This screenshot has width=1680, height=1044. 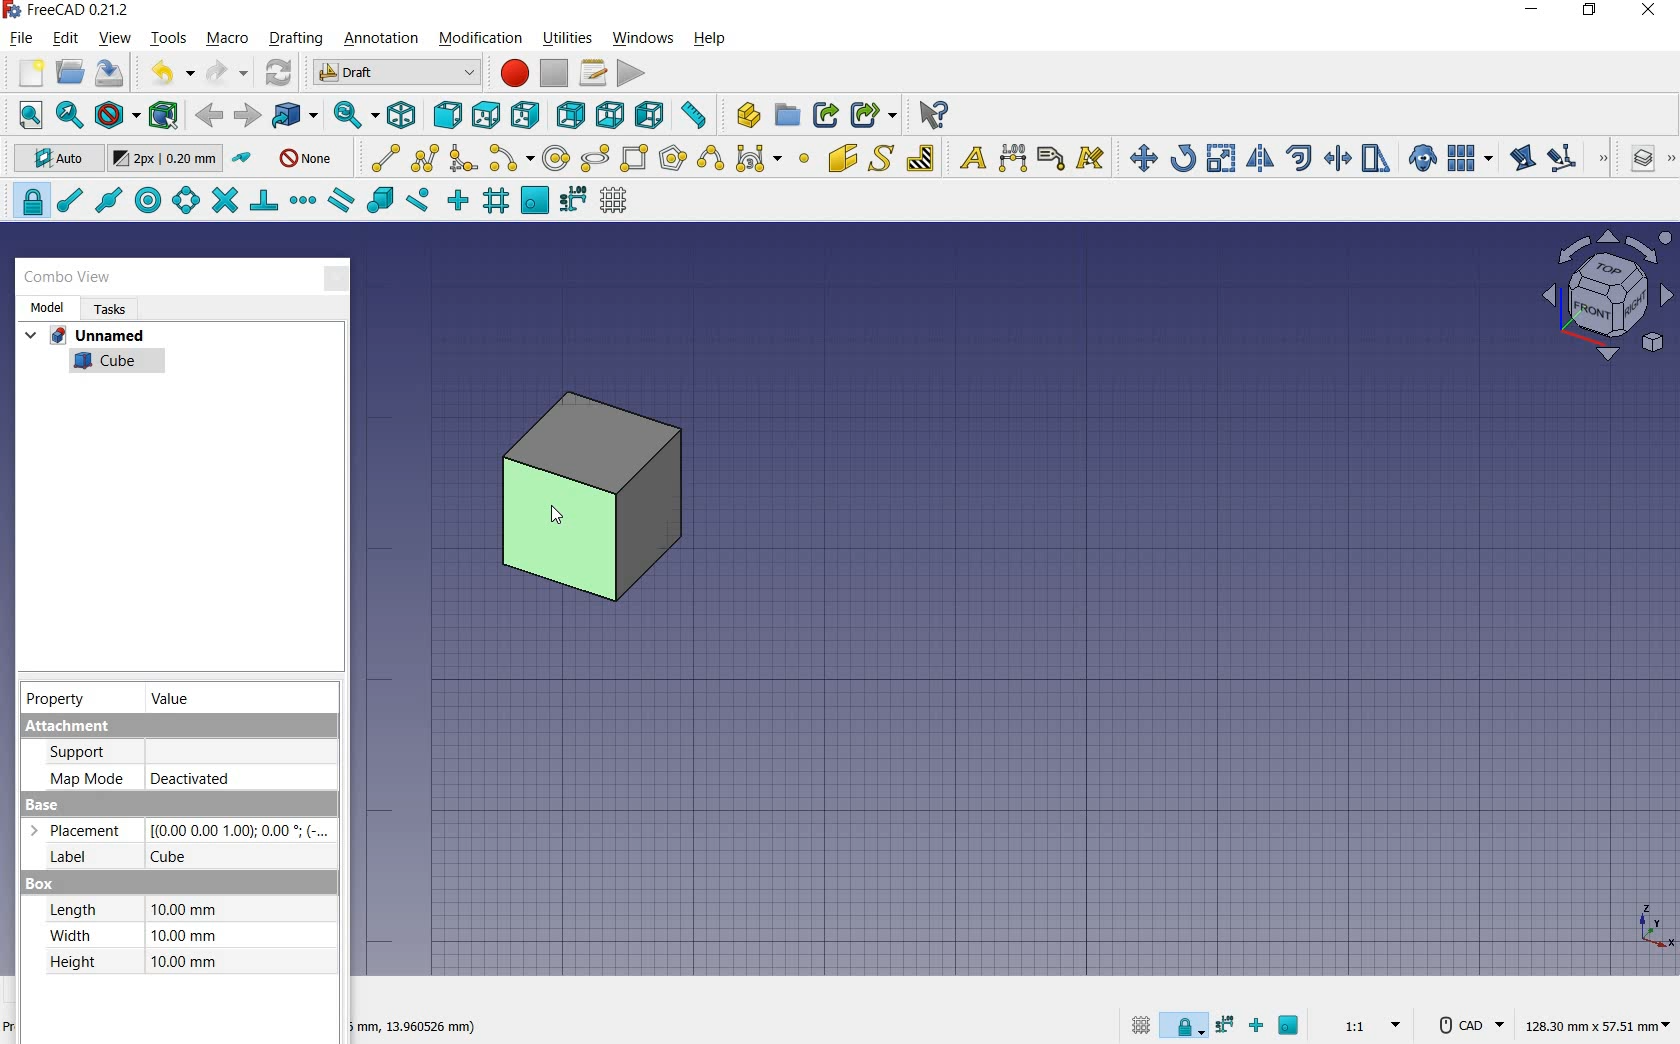 I want to click on property, so click(x=55, y=699).